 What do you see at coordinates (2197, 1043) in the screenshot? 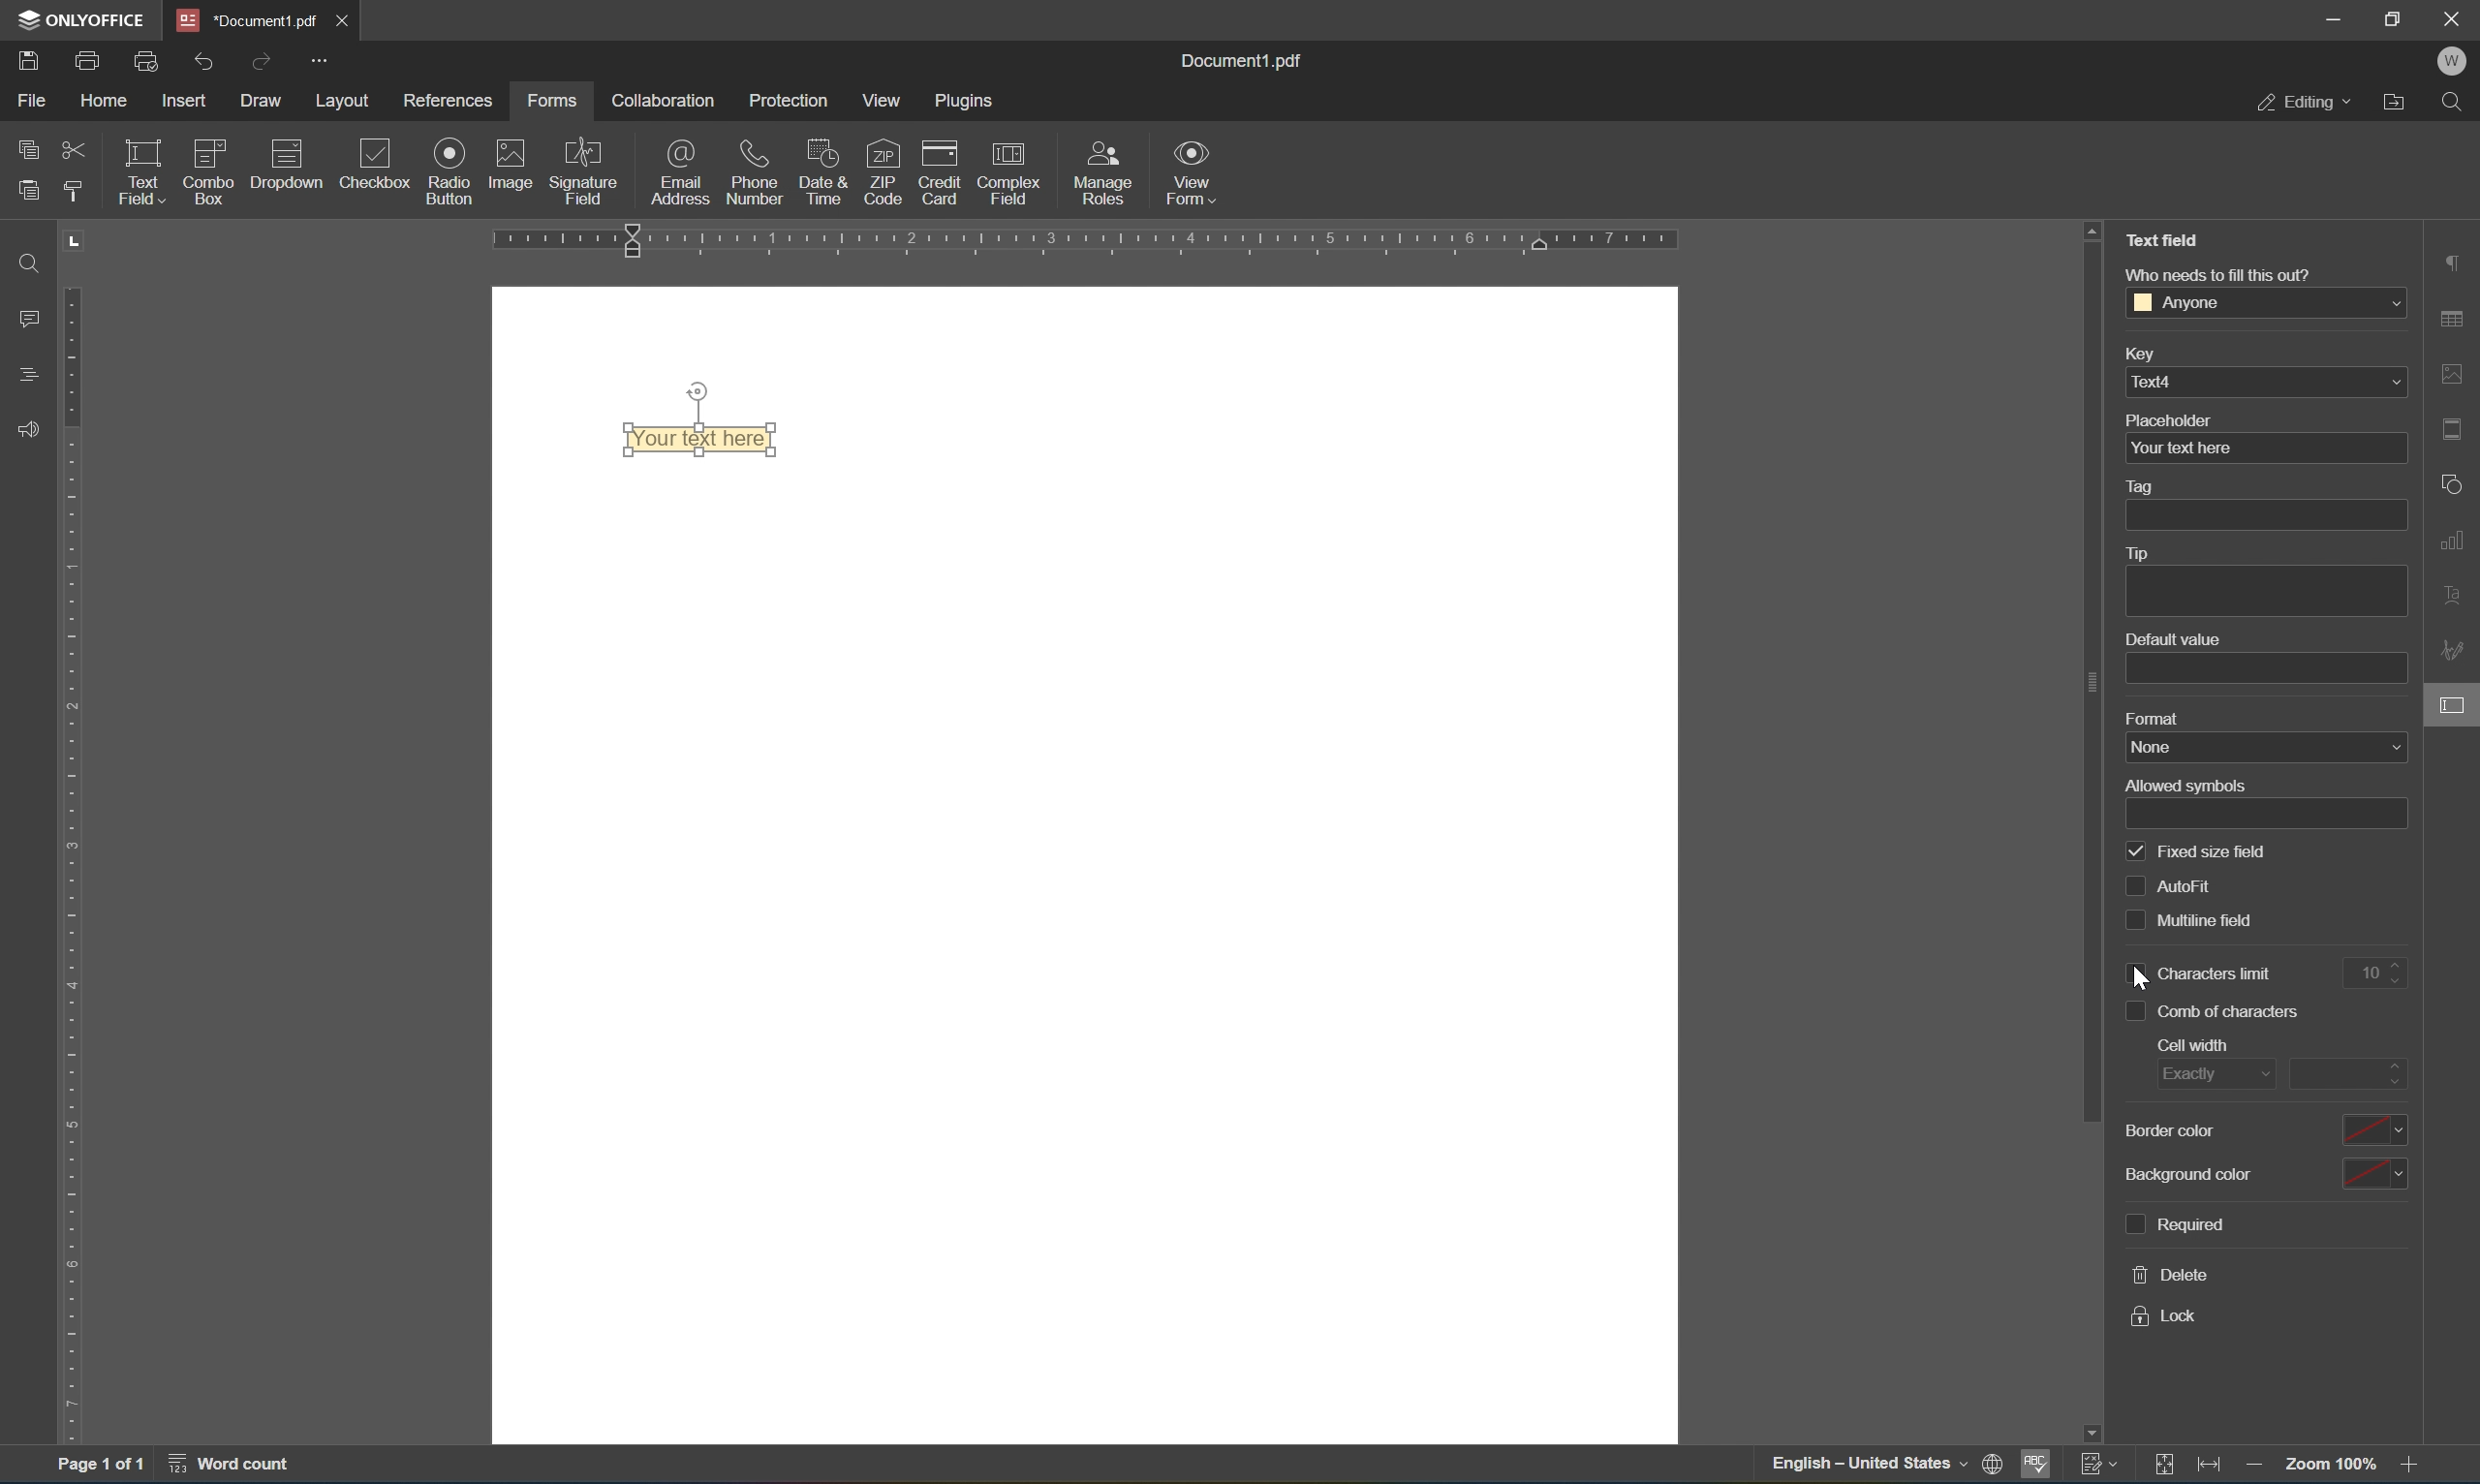
I see `cell width` at bounding box center [2197, 1043].